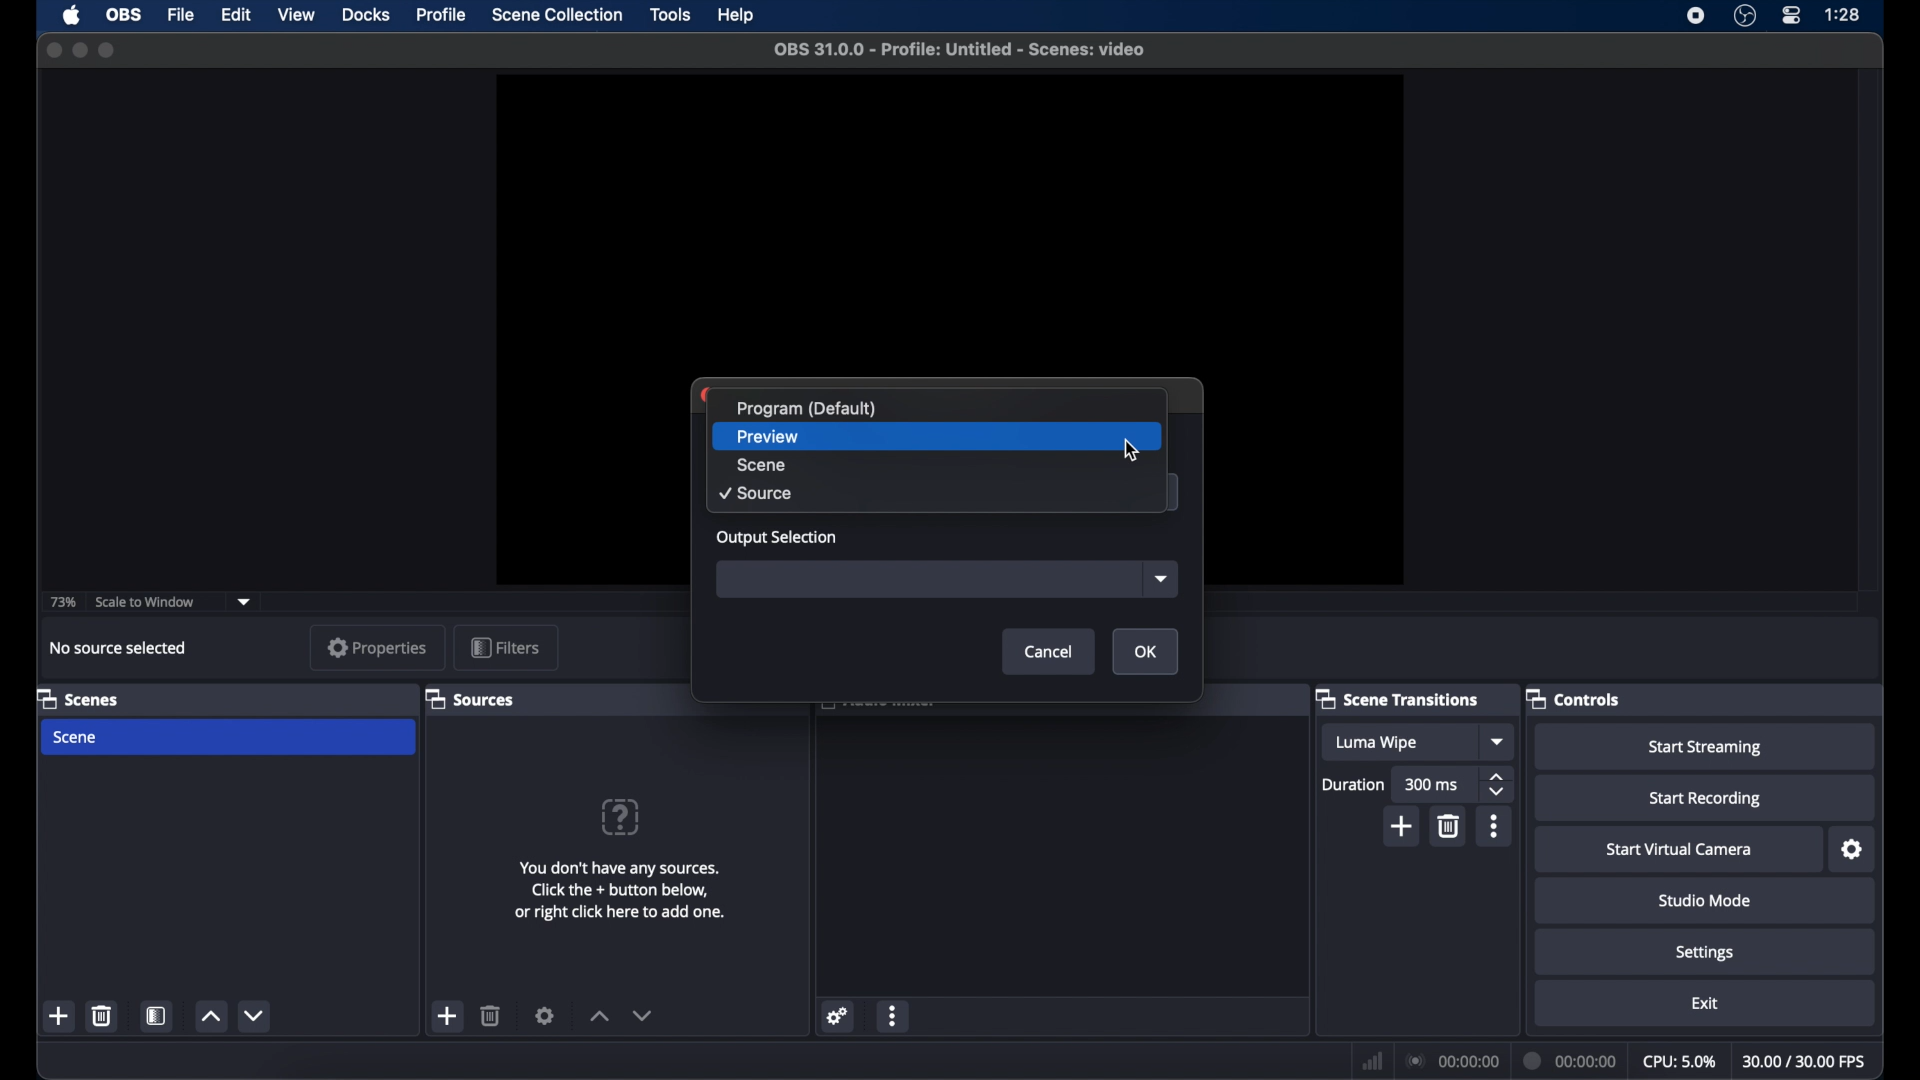 The width and height of the screenshot is (1920, 1080). I want to click on audio mixer, so click(879, 708).